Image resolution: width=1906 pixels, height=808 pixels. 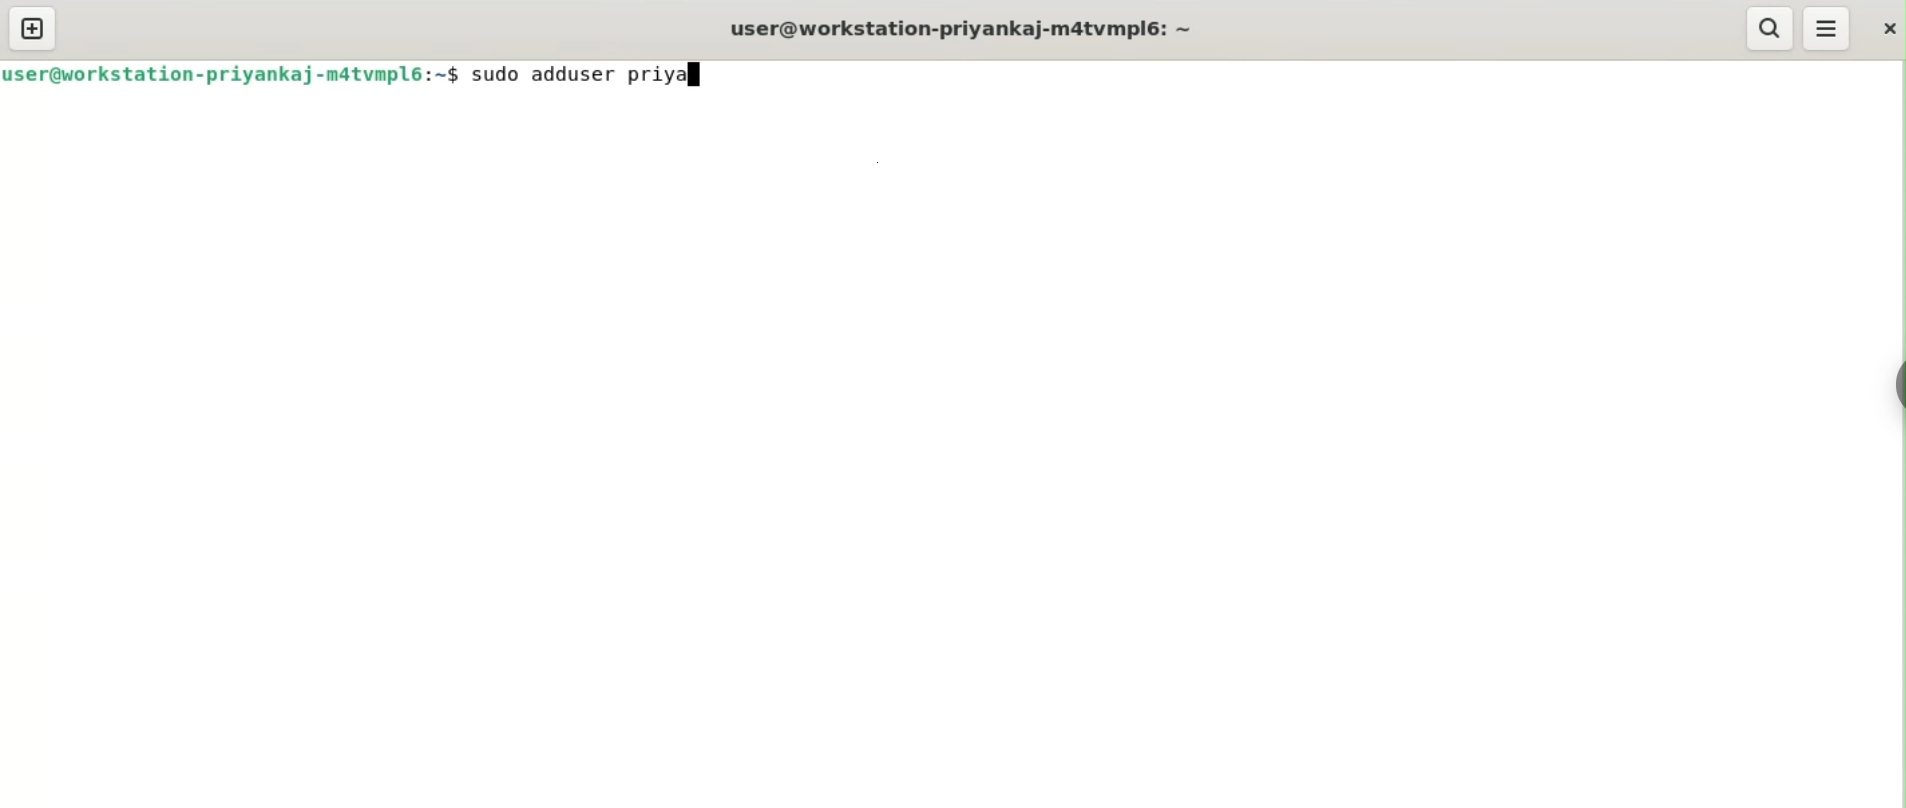 I want to click on close, so click(x=1887, y=28).